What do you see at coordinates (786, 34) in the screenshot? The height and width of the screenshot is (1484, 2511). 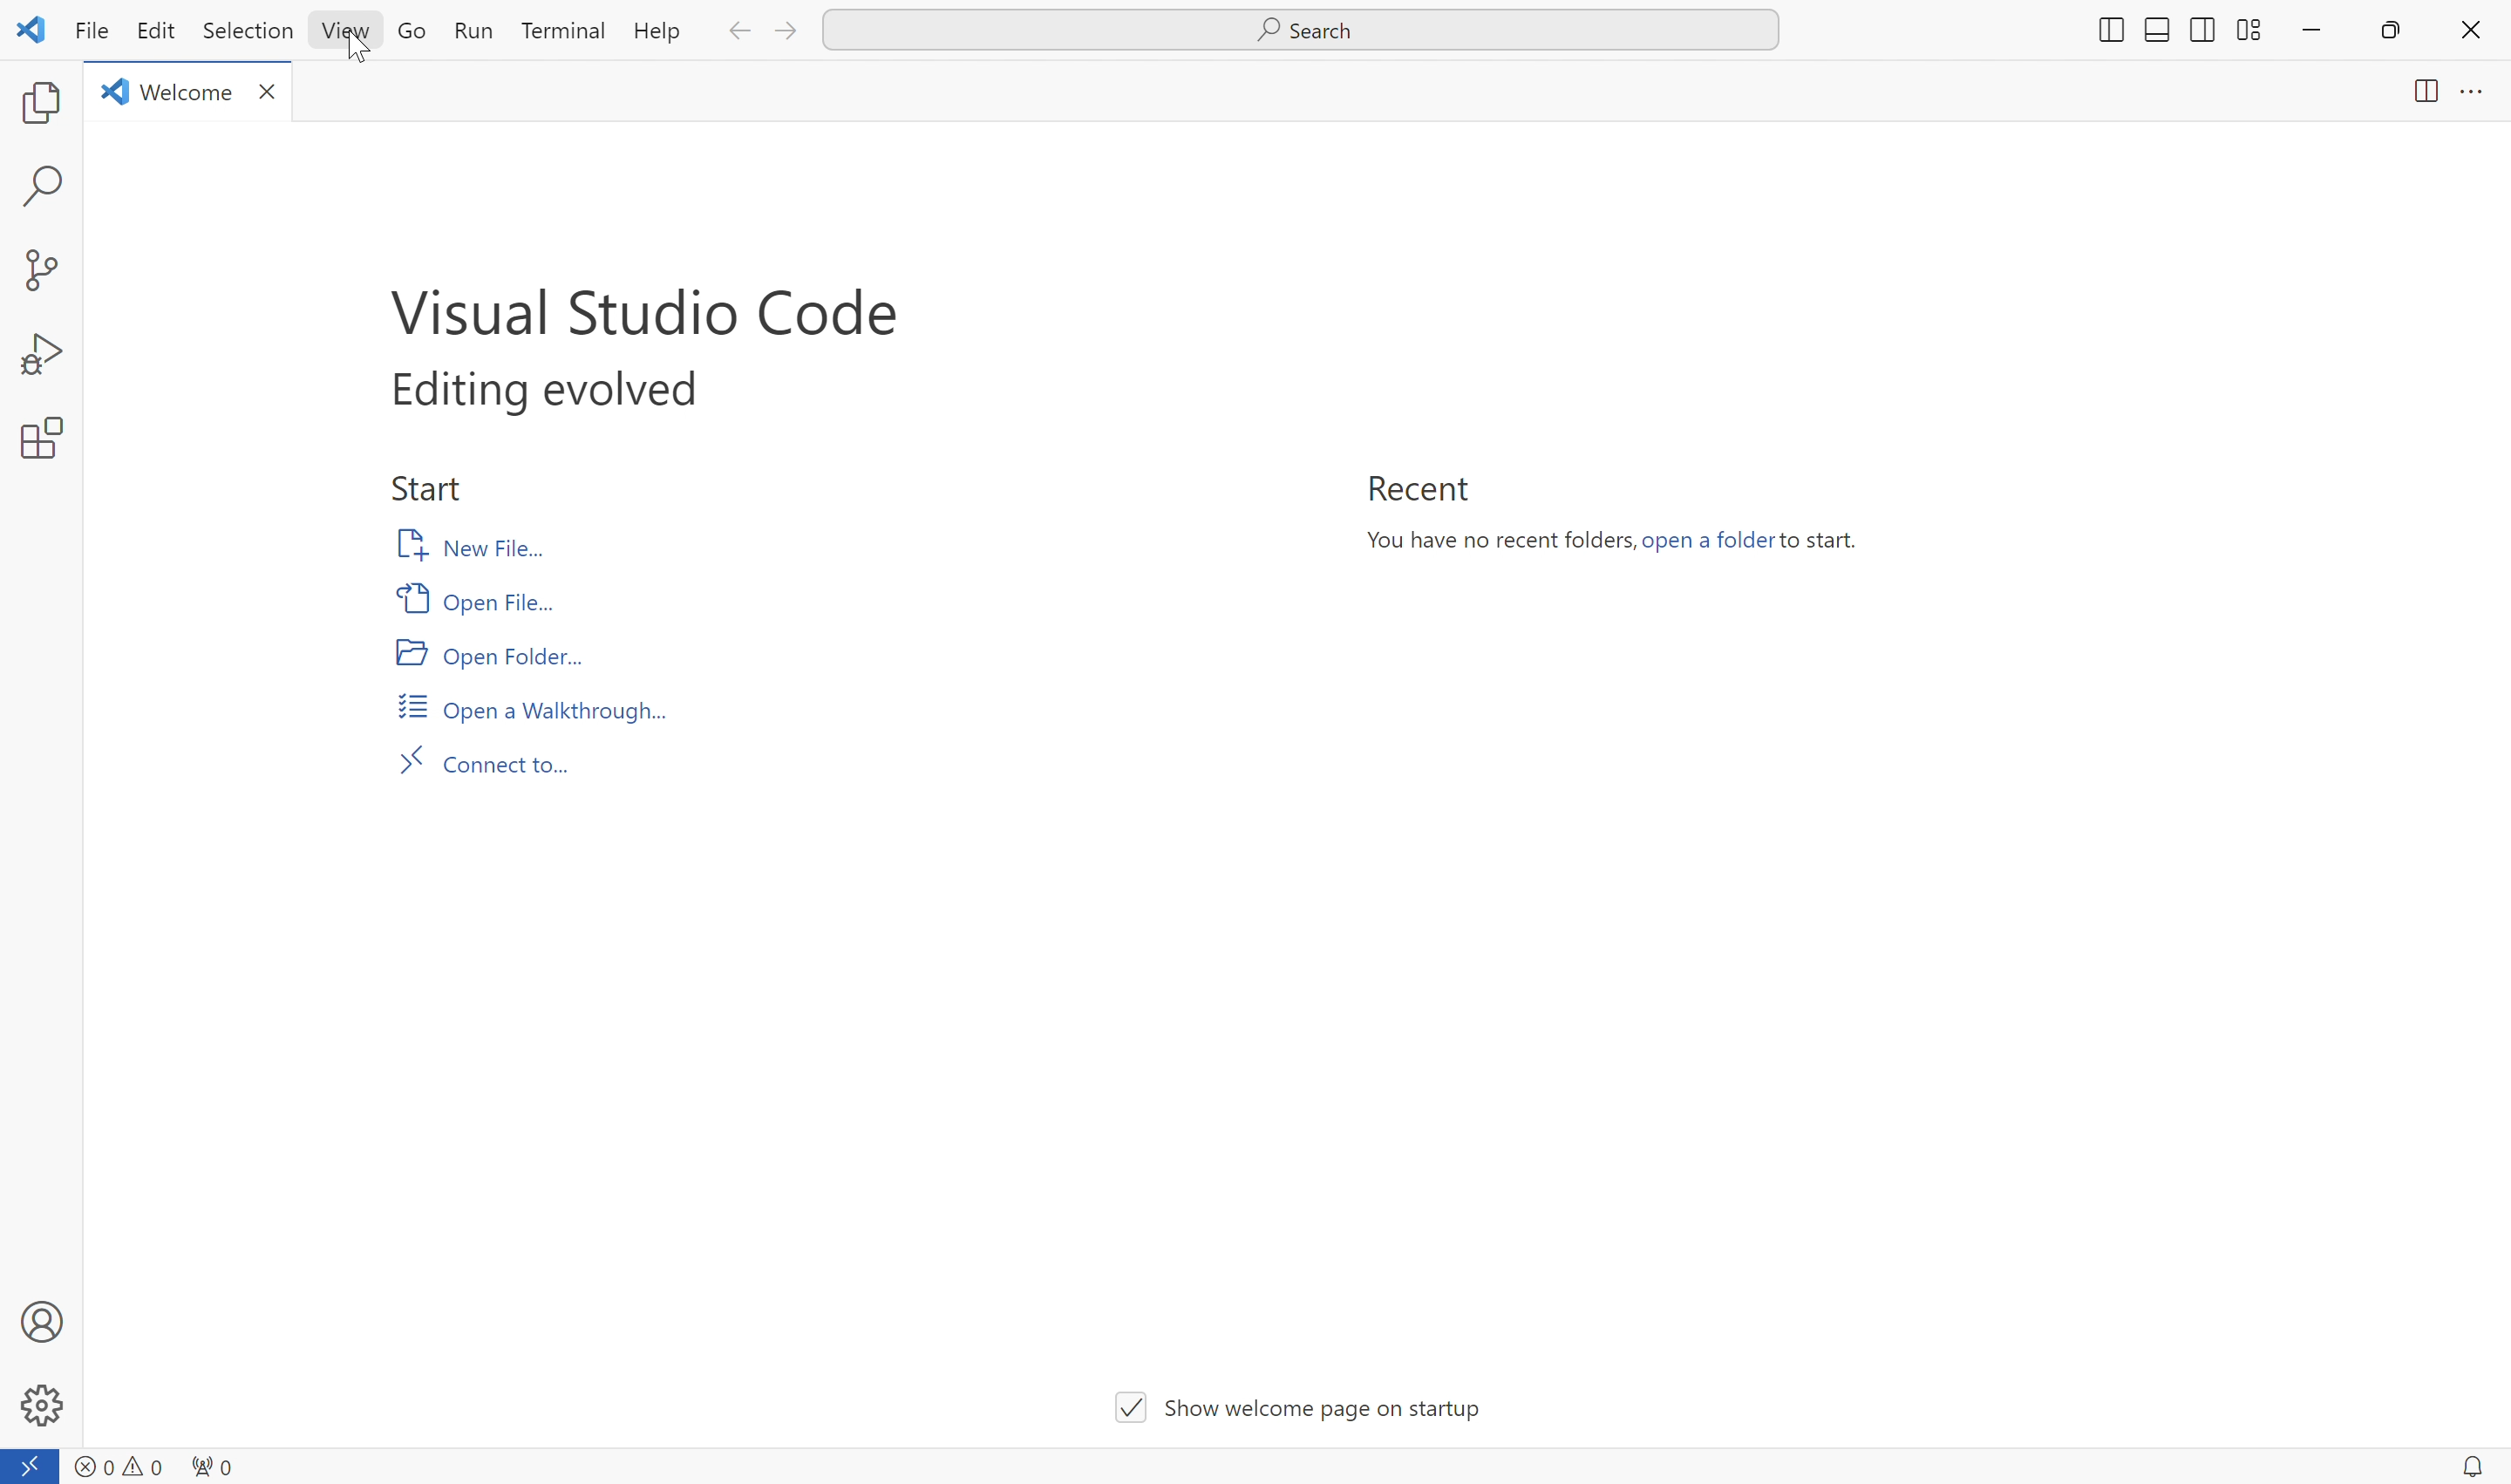 I see `forward` at bounding box center [786, 34].